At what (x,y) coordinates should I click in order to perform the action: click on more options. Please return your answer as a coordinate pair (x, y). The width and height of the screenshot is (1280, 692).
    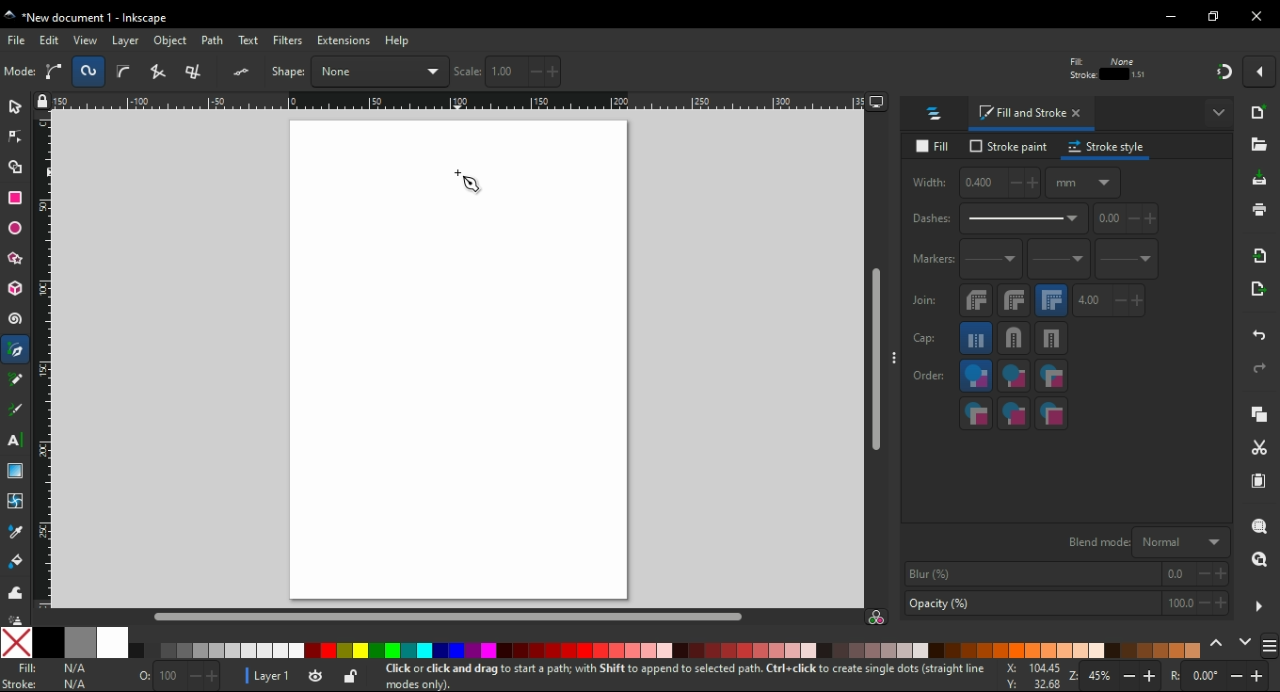
    Looking at the image, I should click on (1220, 111).